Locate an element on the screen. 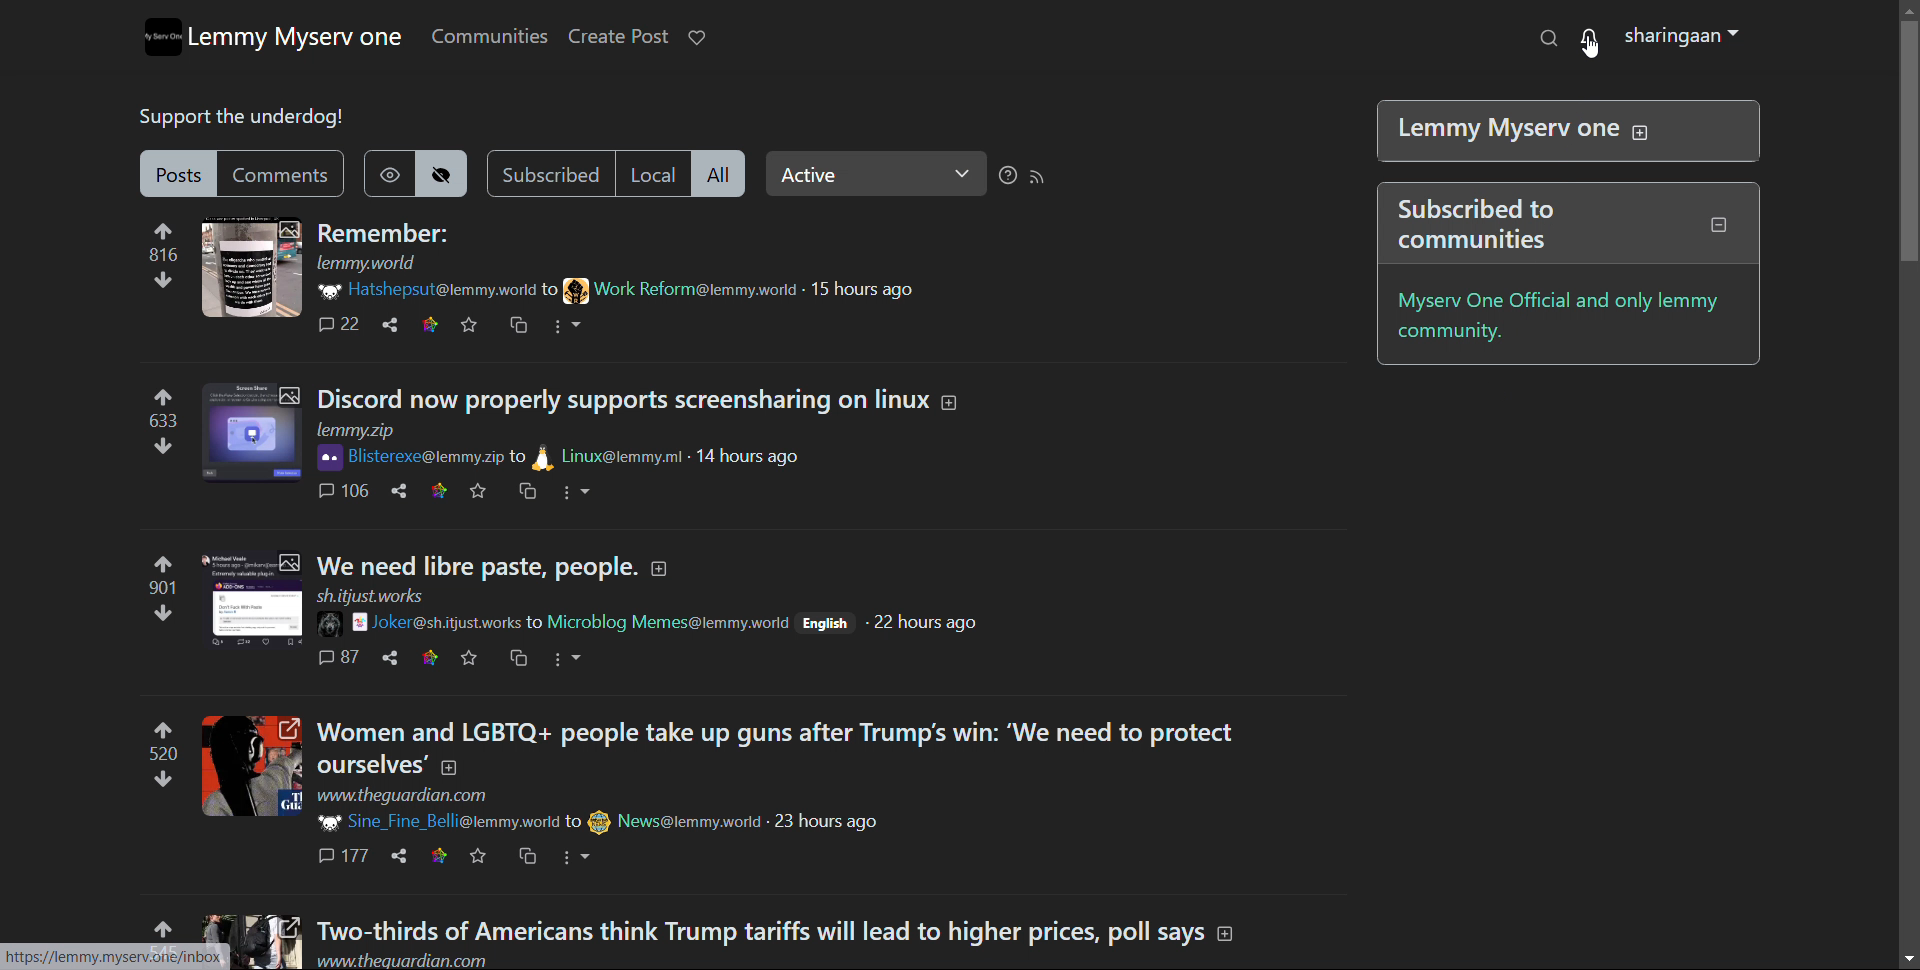 Image resolution: width=1920 pixels, height=970 pixels. username is located at coordinates (423, 290).